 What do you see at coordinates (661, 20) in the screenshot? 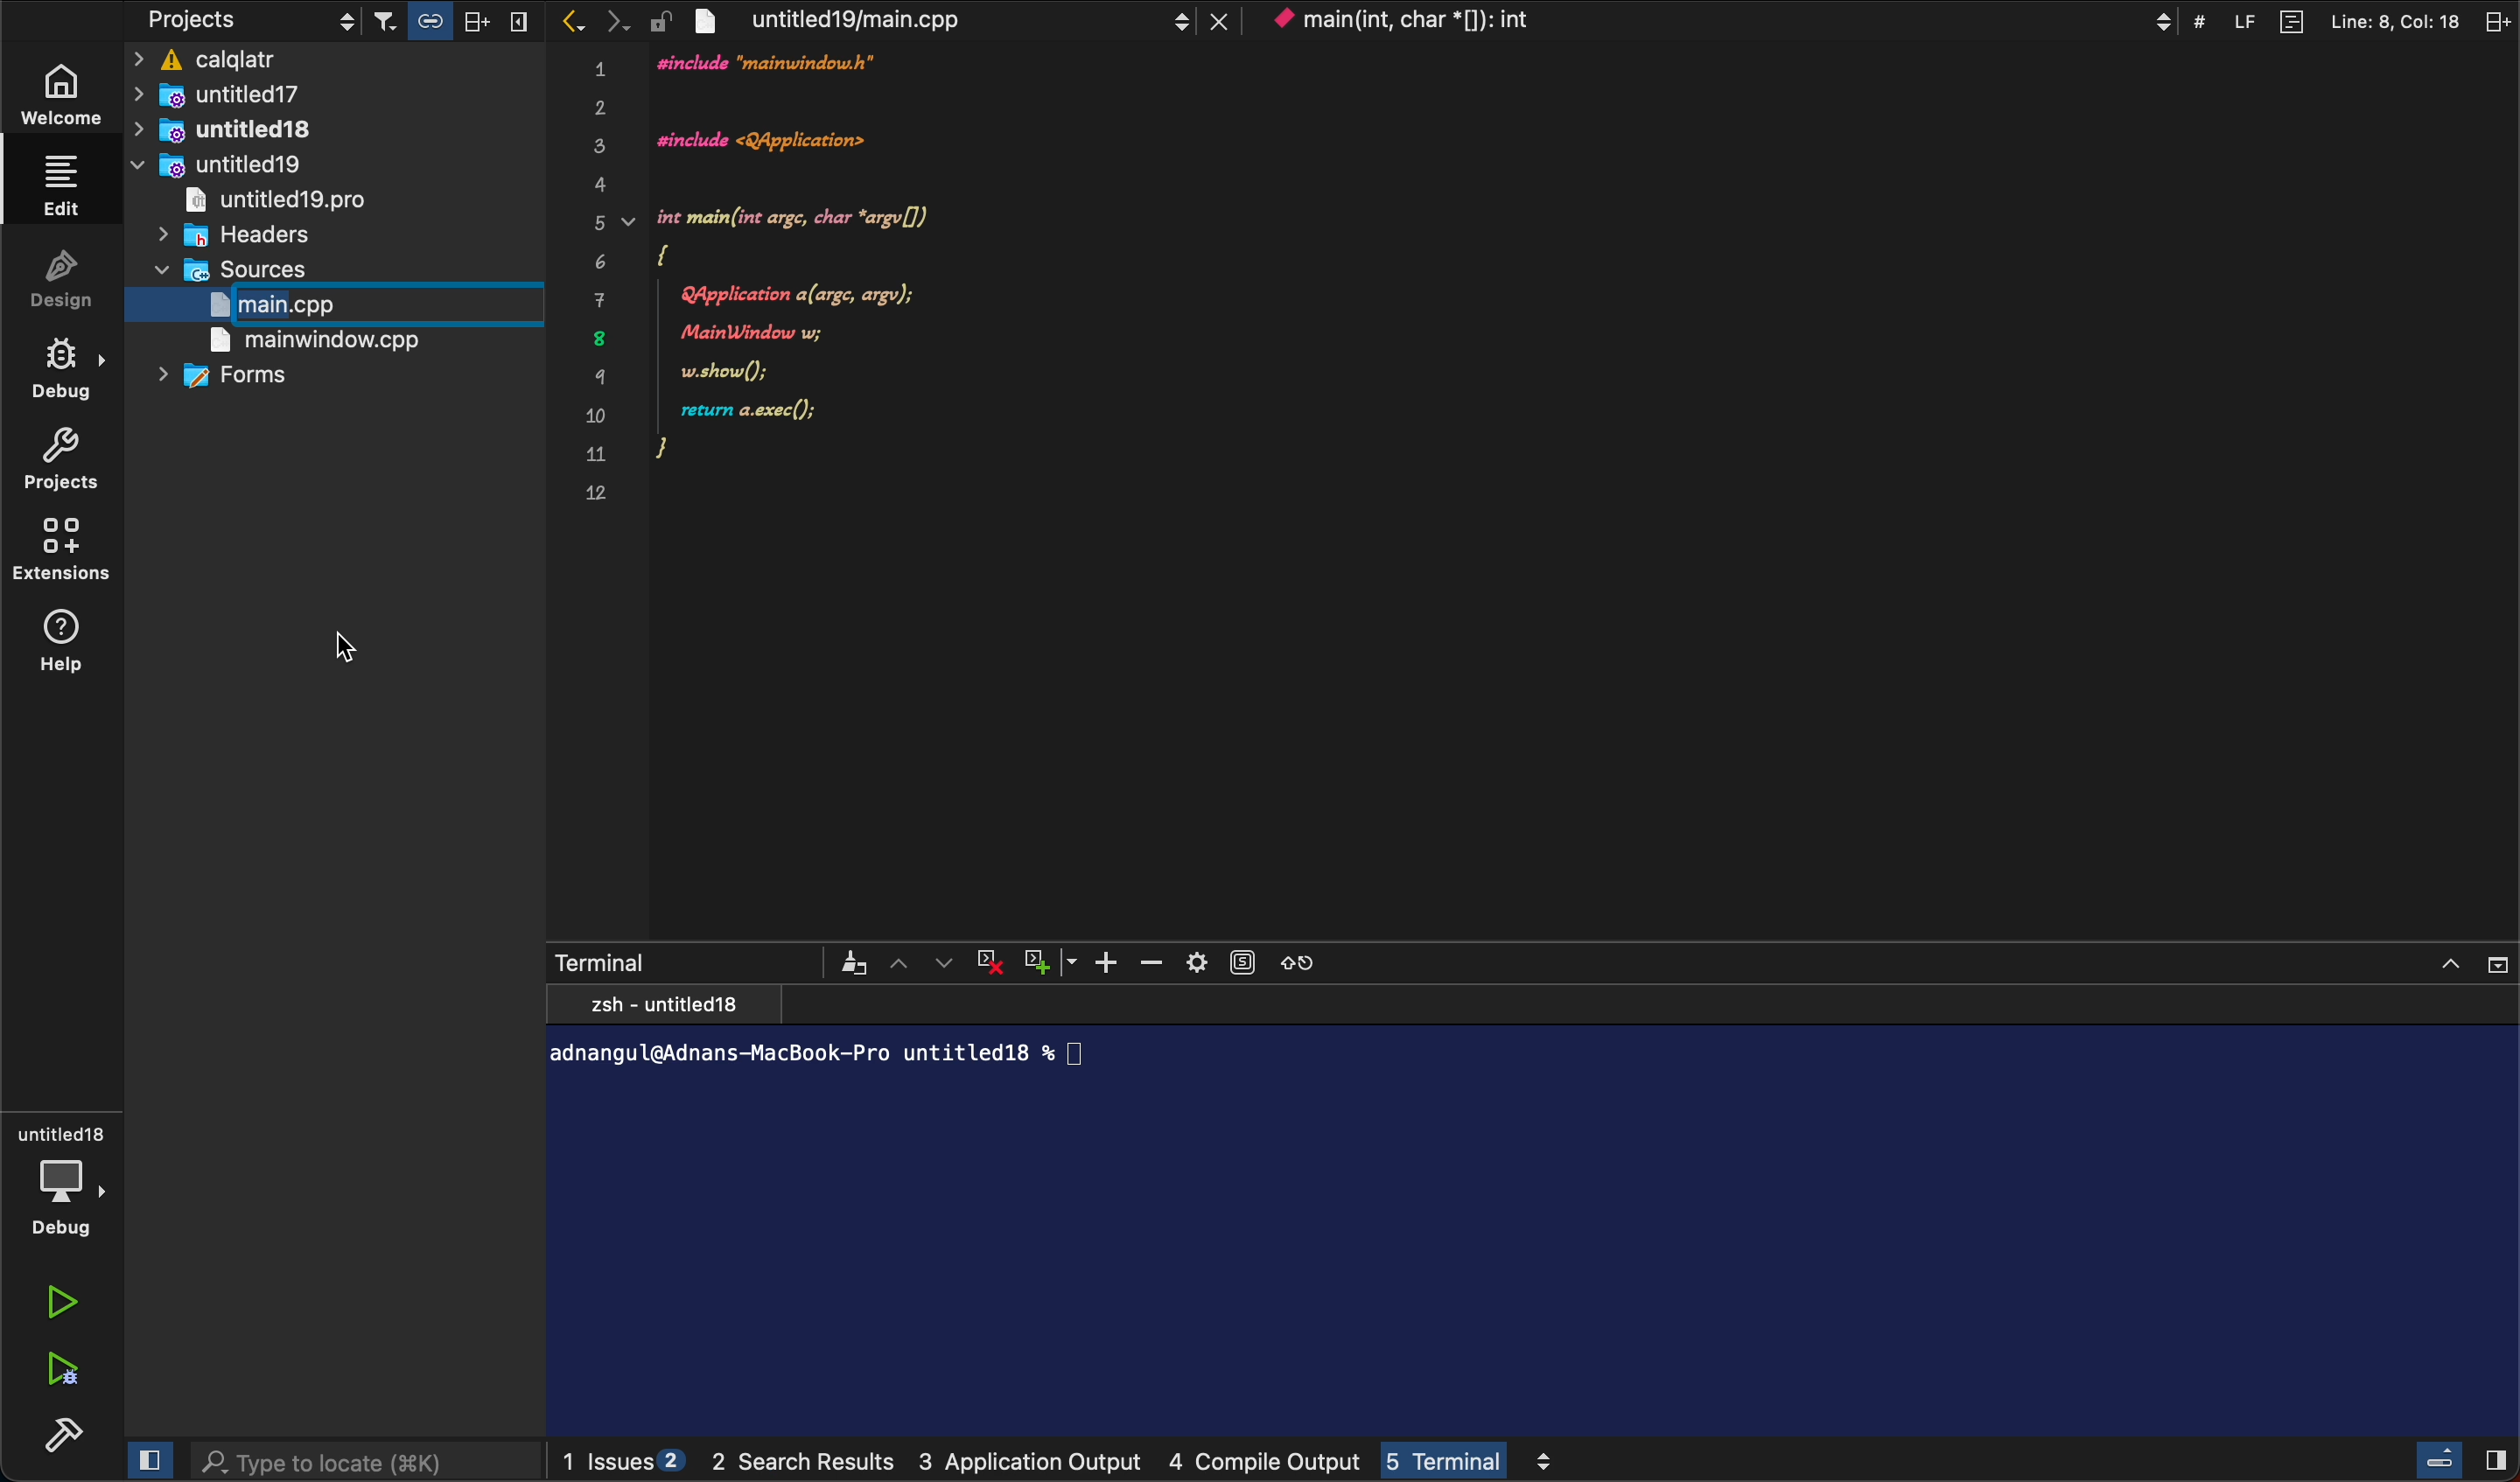
I see `lock` at bounding box center [661, 20].